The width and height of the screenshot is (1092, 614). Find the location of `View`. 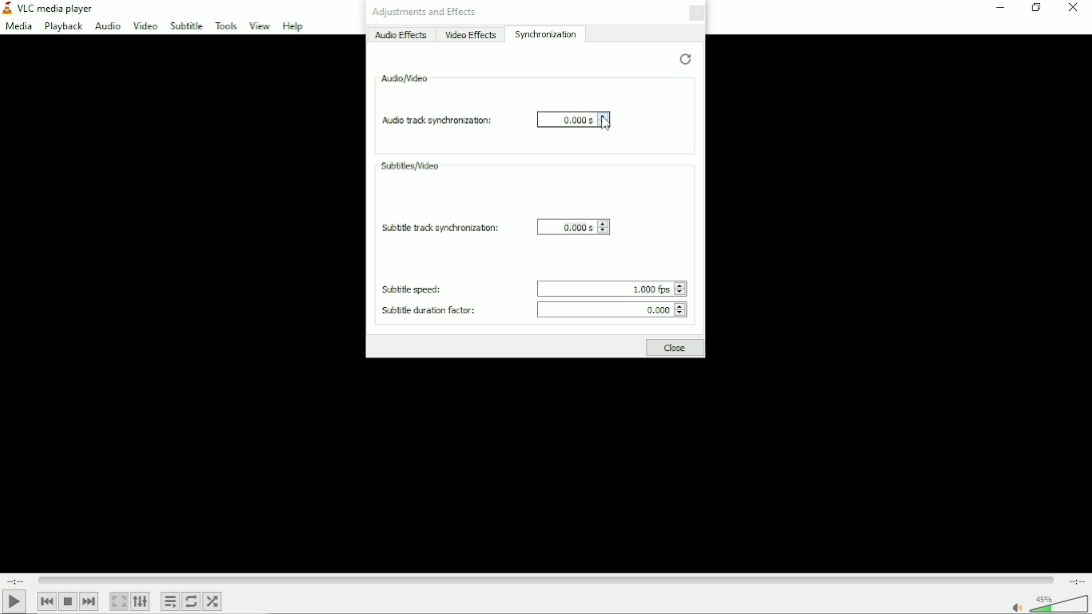

View is located at coordinates (259, 26).